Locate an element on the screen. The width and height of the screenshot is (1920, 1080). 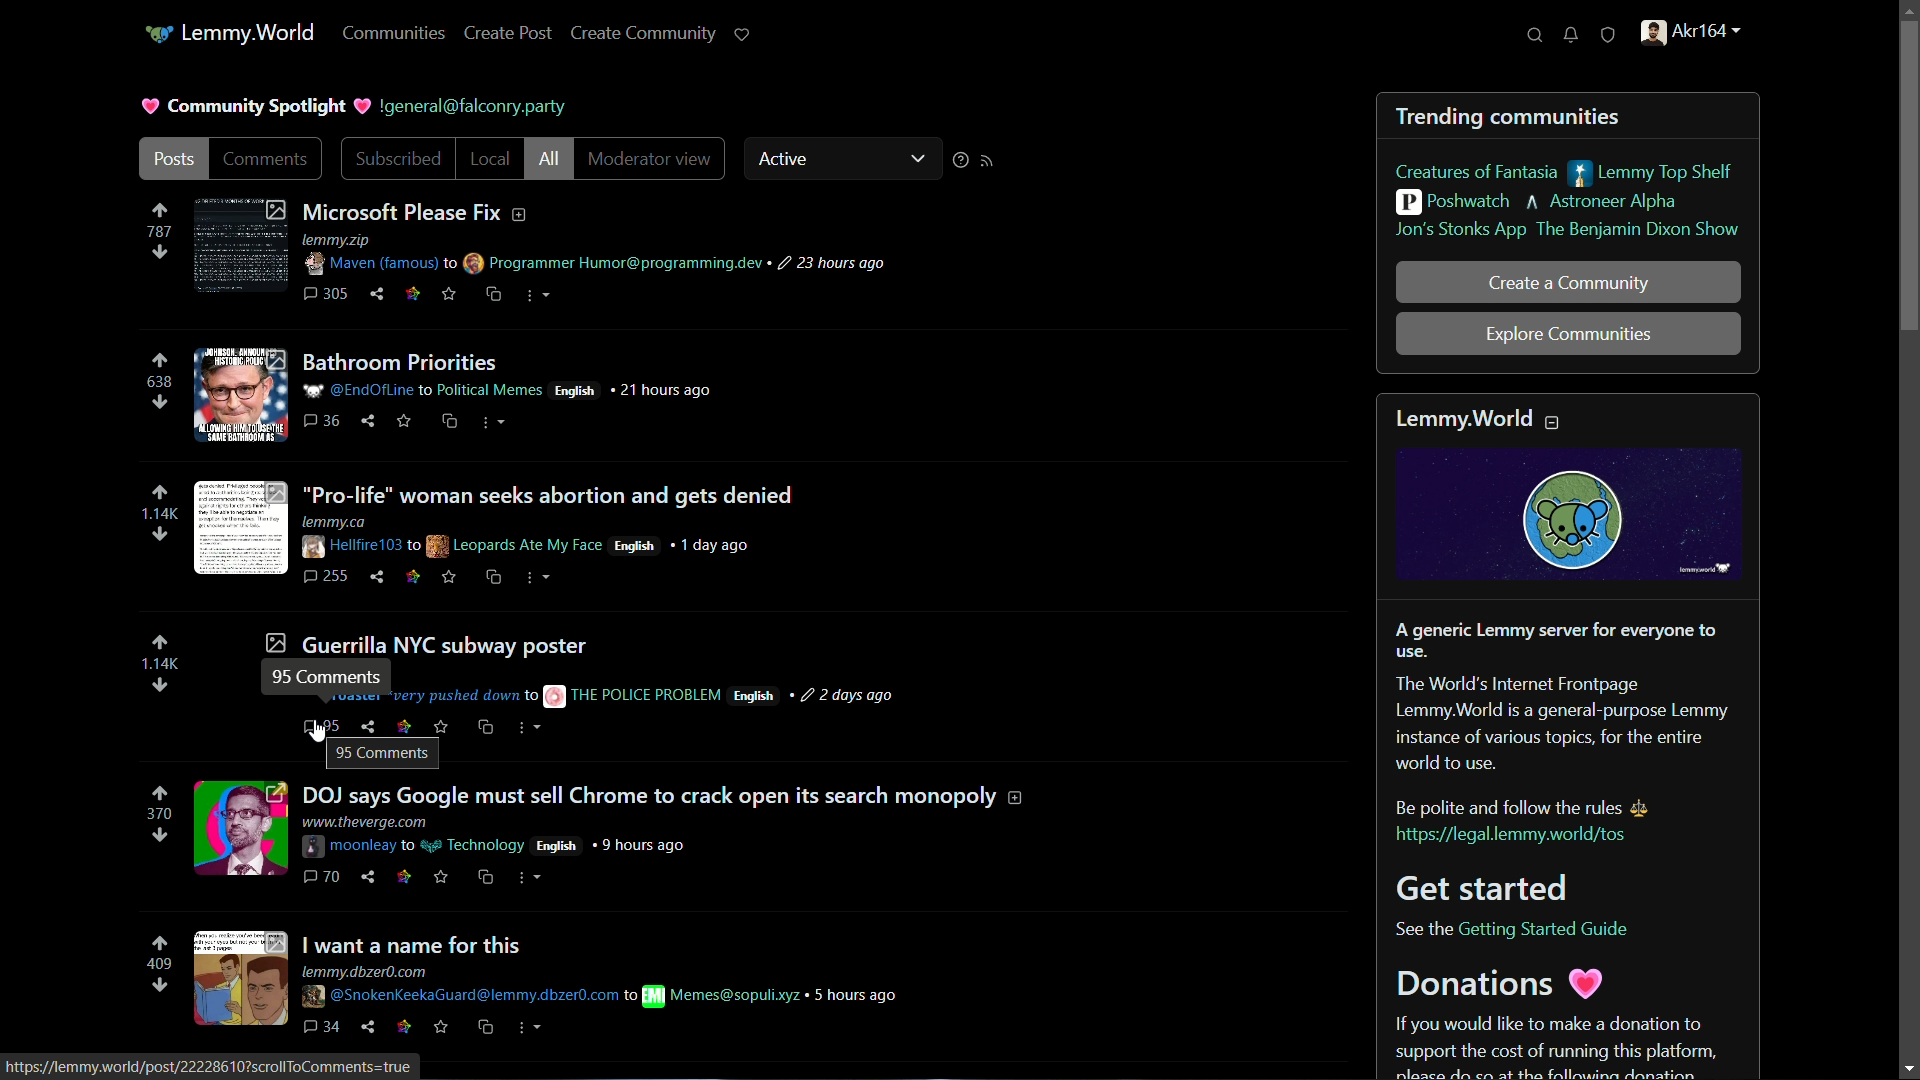
7 23 hours ago is located at coordinates (831, 264).